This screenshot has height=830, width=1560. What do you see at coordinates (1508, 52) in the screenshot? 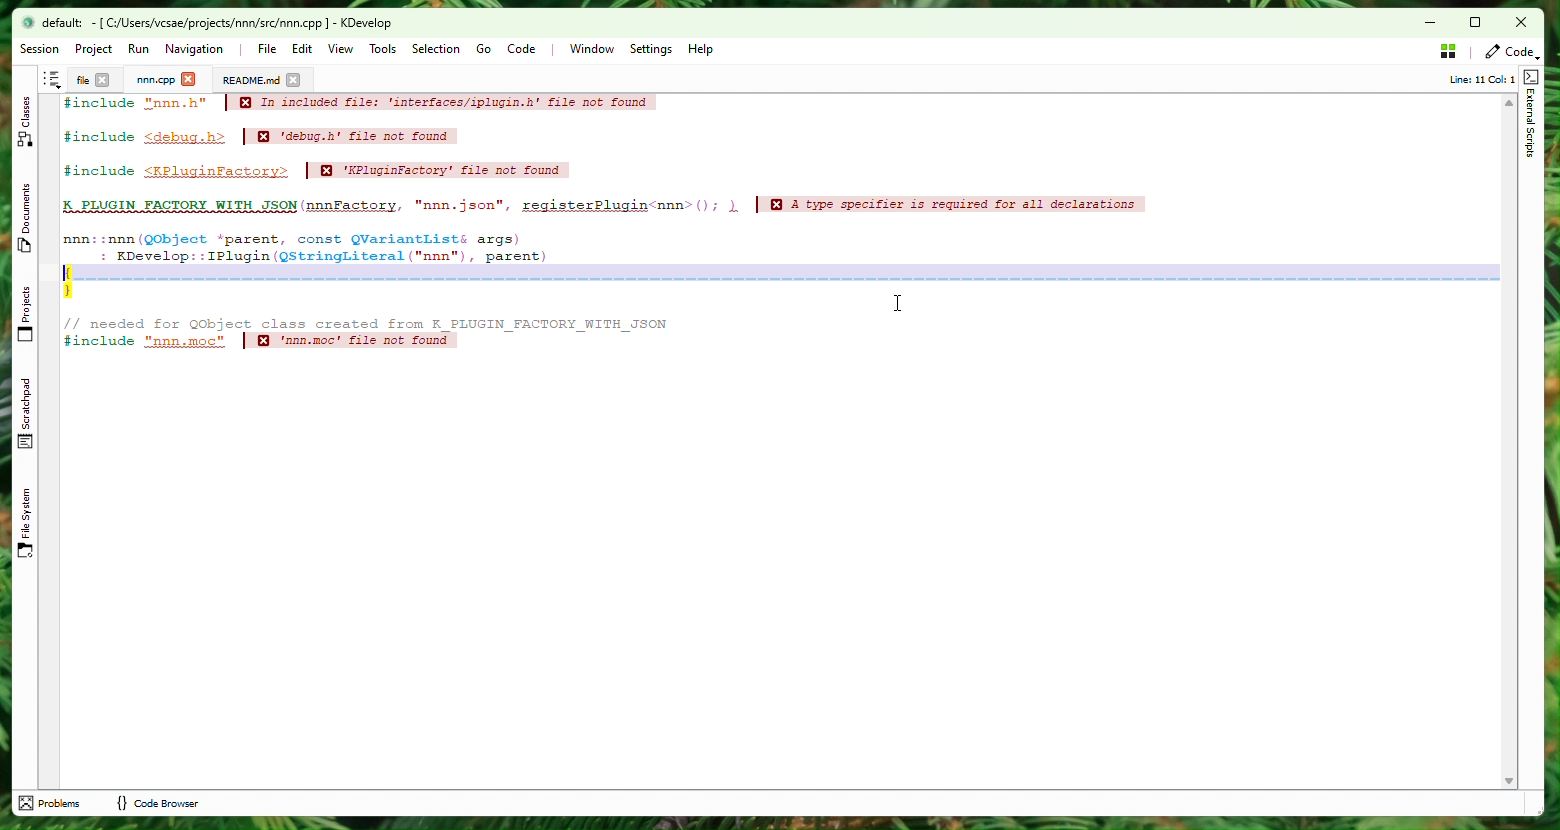
I see `Code` at bounding box center [1508, 52].